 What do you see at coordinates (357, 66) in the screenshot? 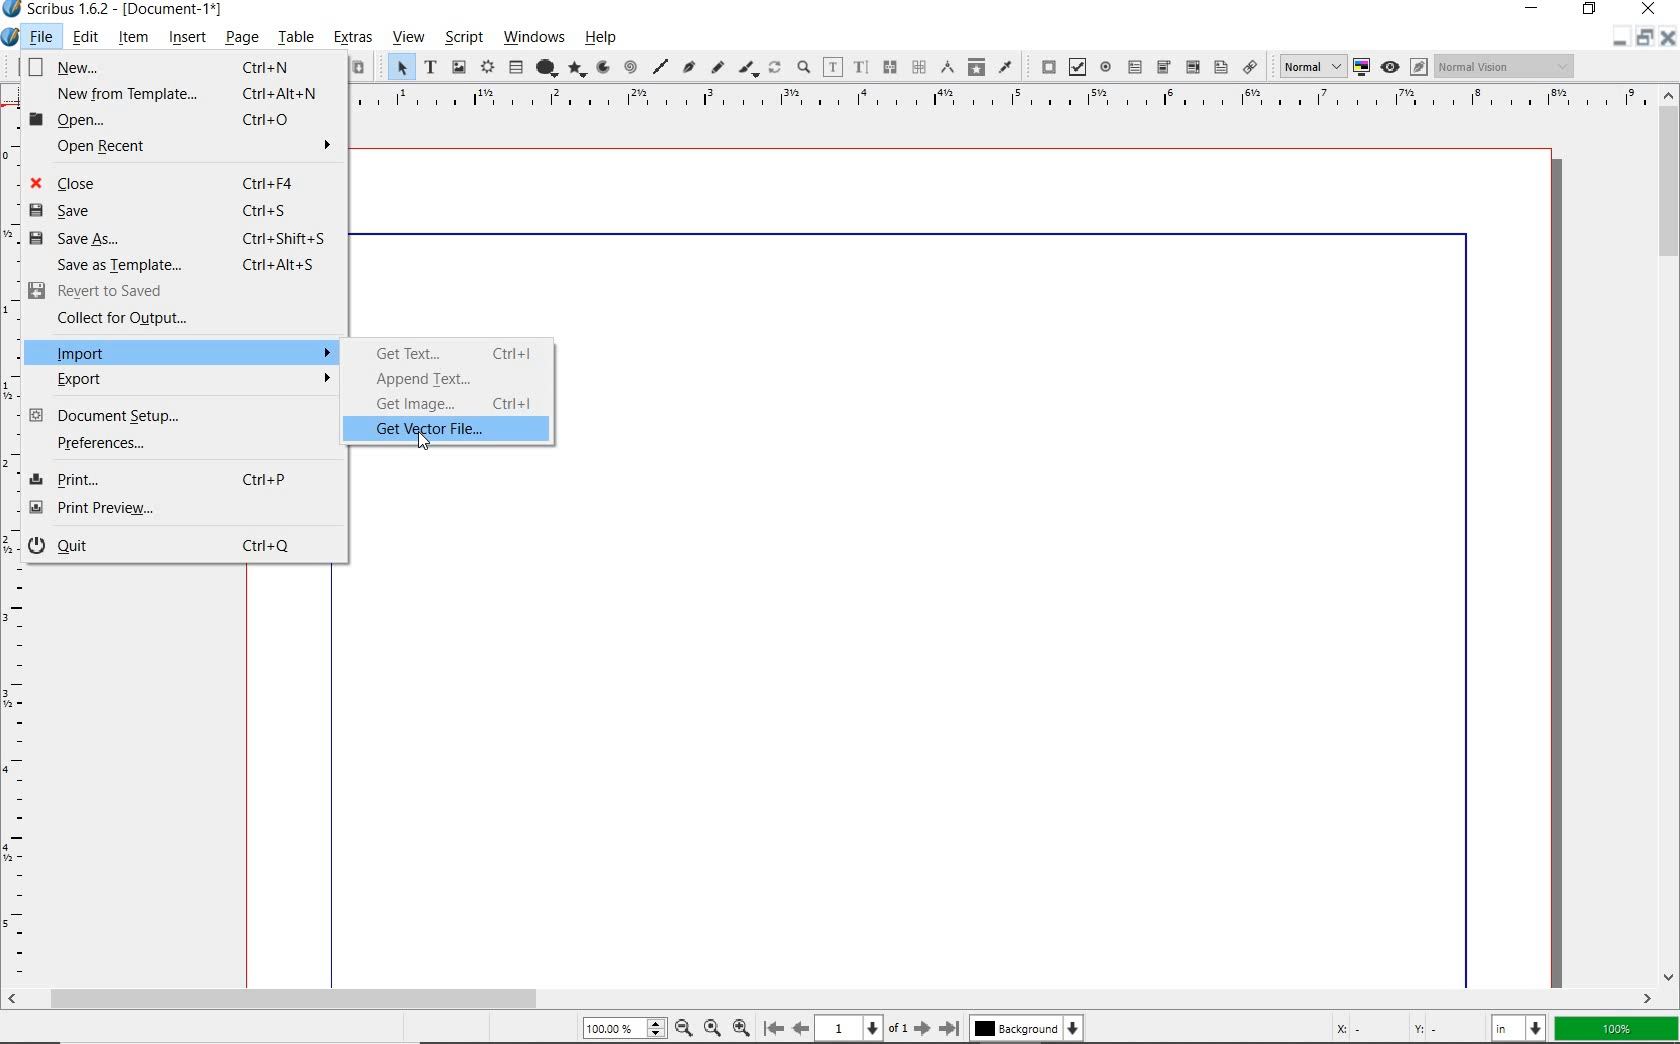
I see `paste` at bounding box center [357, 66].